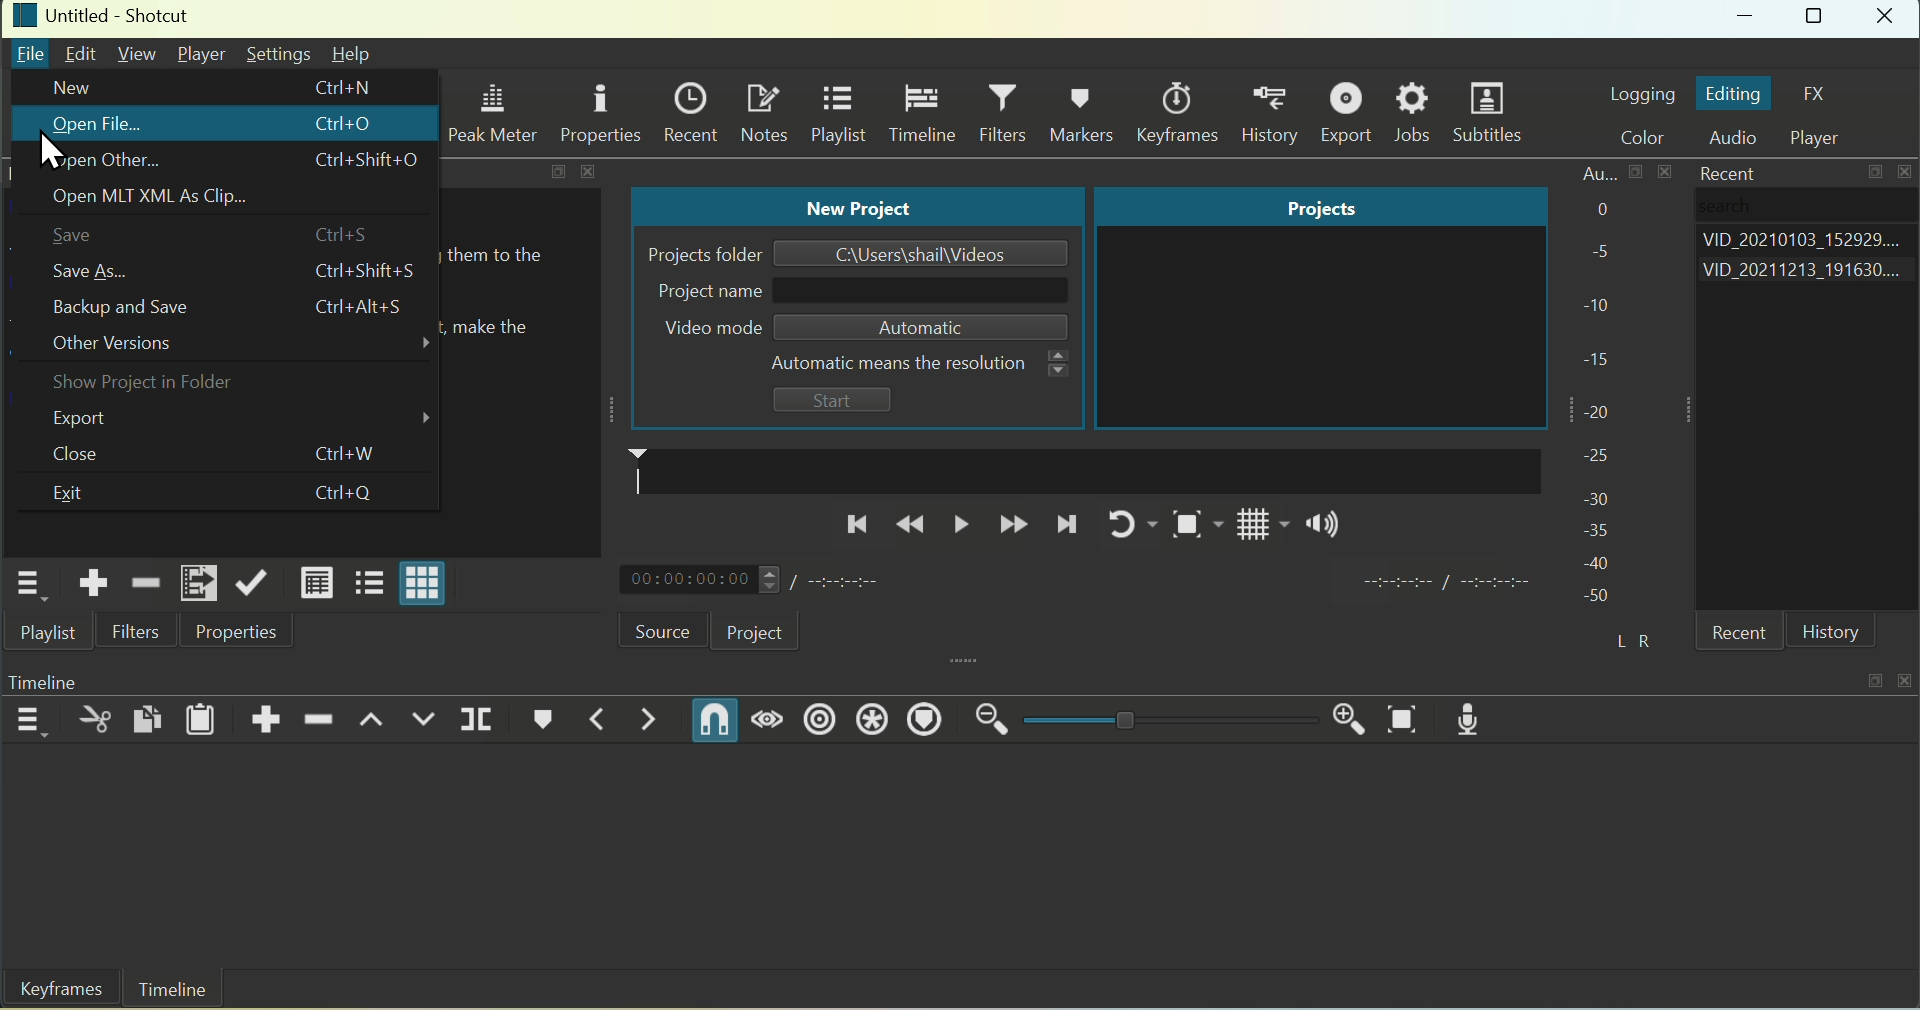 Image resolution: width=1920 pixels, height=1010 pixels. What do you see at coordinates (1414, 113) in the screenshot?
I see `Jobs` at bounding box center [1414, 113].